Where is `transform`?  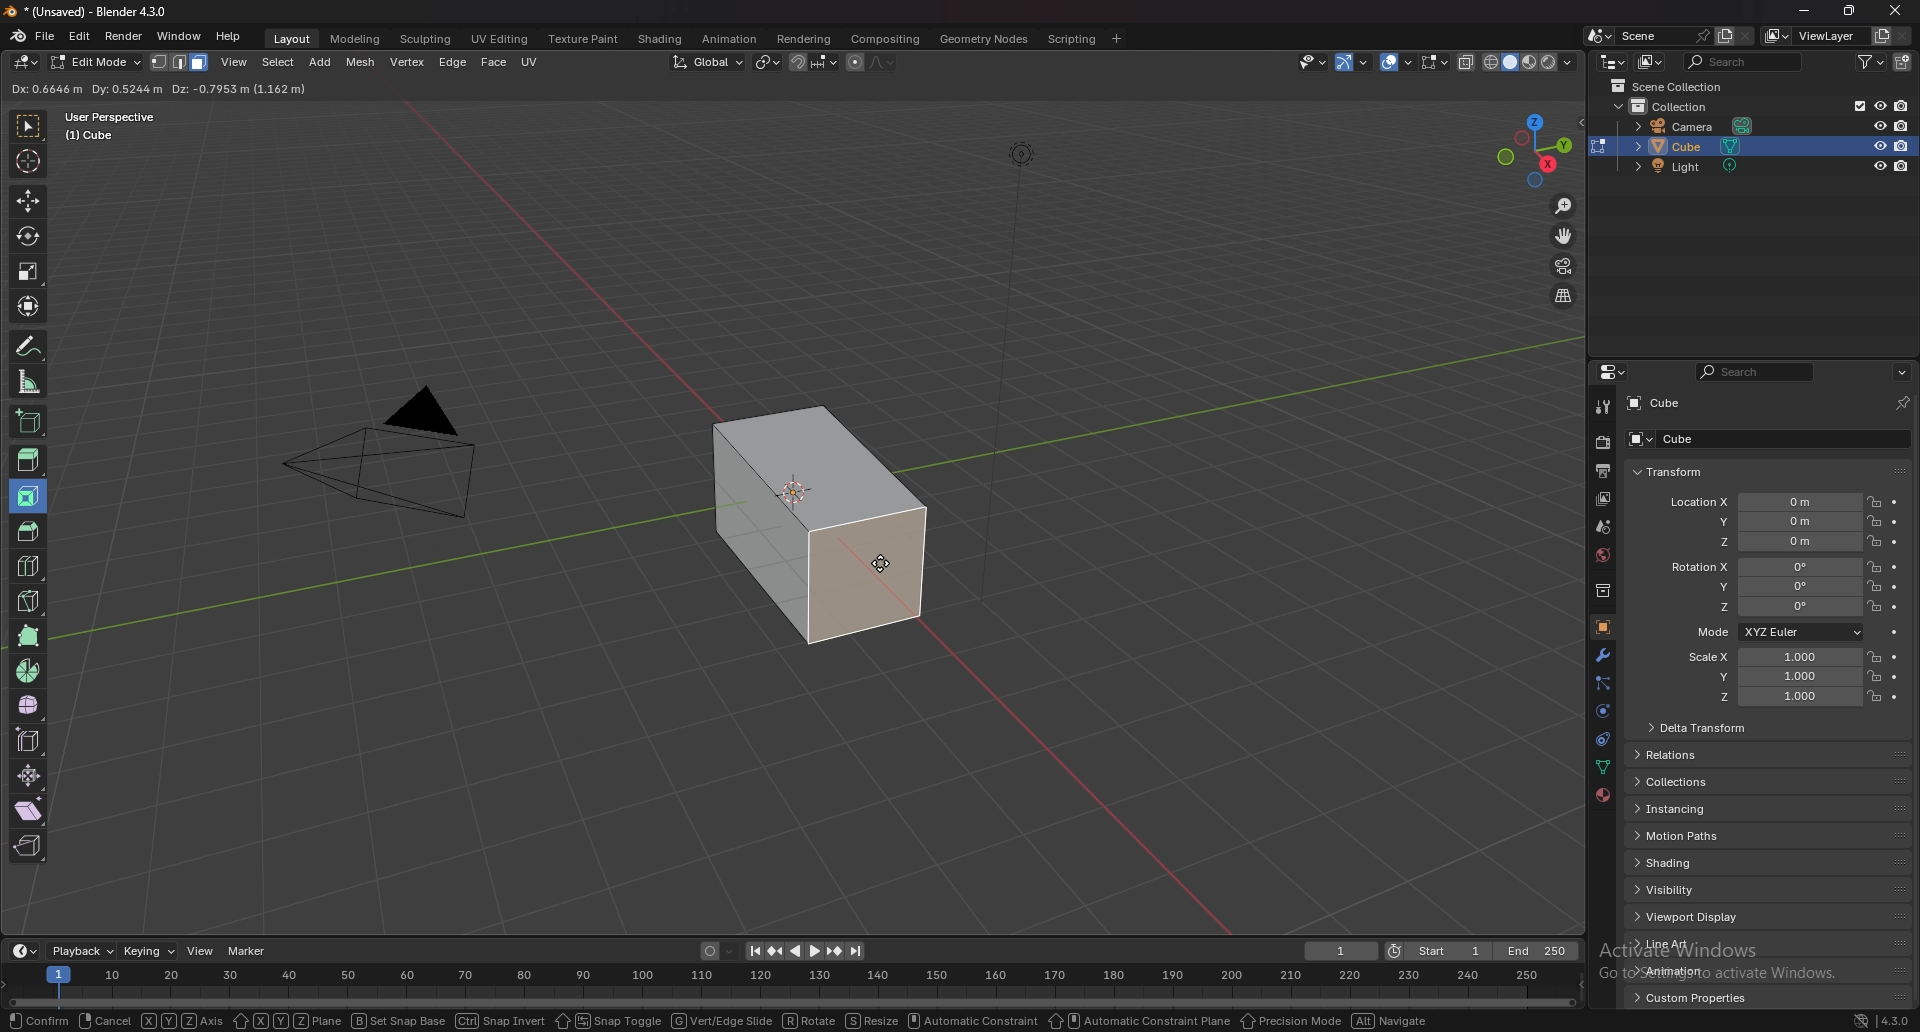
transform is located at coordinates (30, 306).